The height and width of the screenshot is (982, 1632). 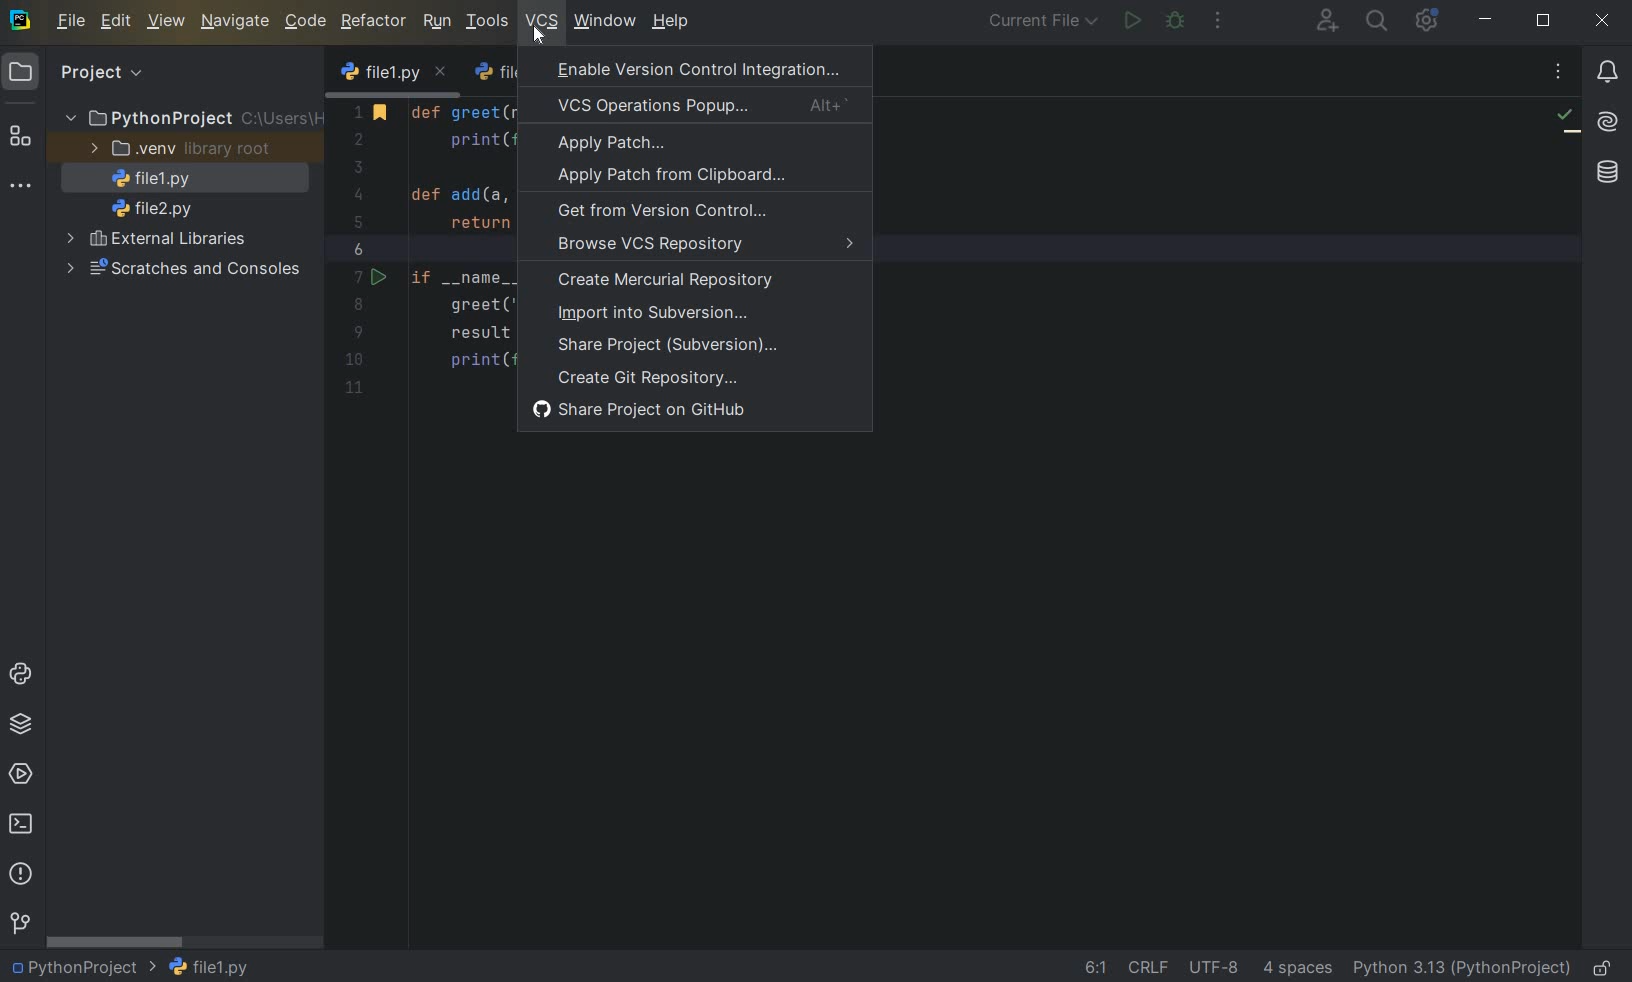 I want to click on no problems, so click(x=1567, y=120).